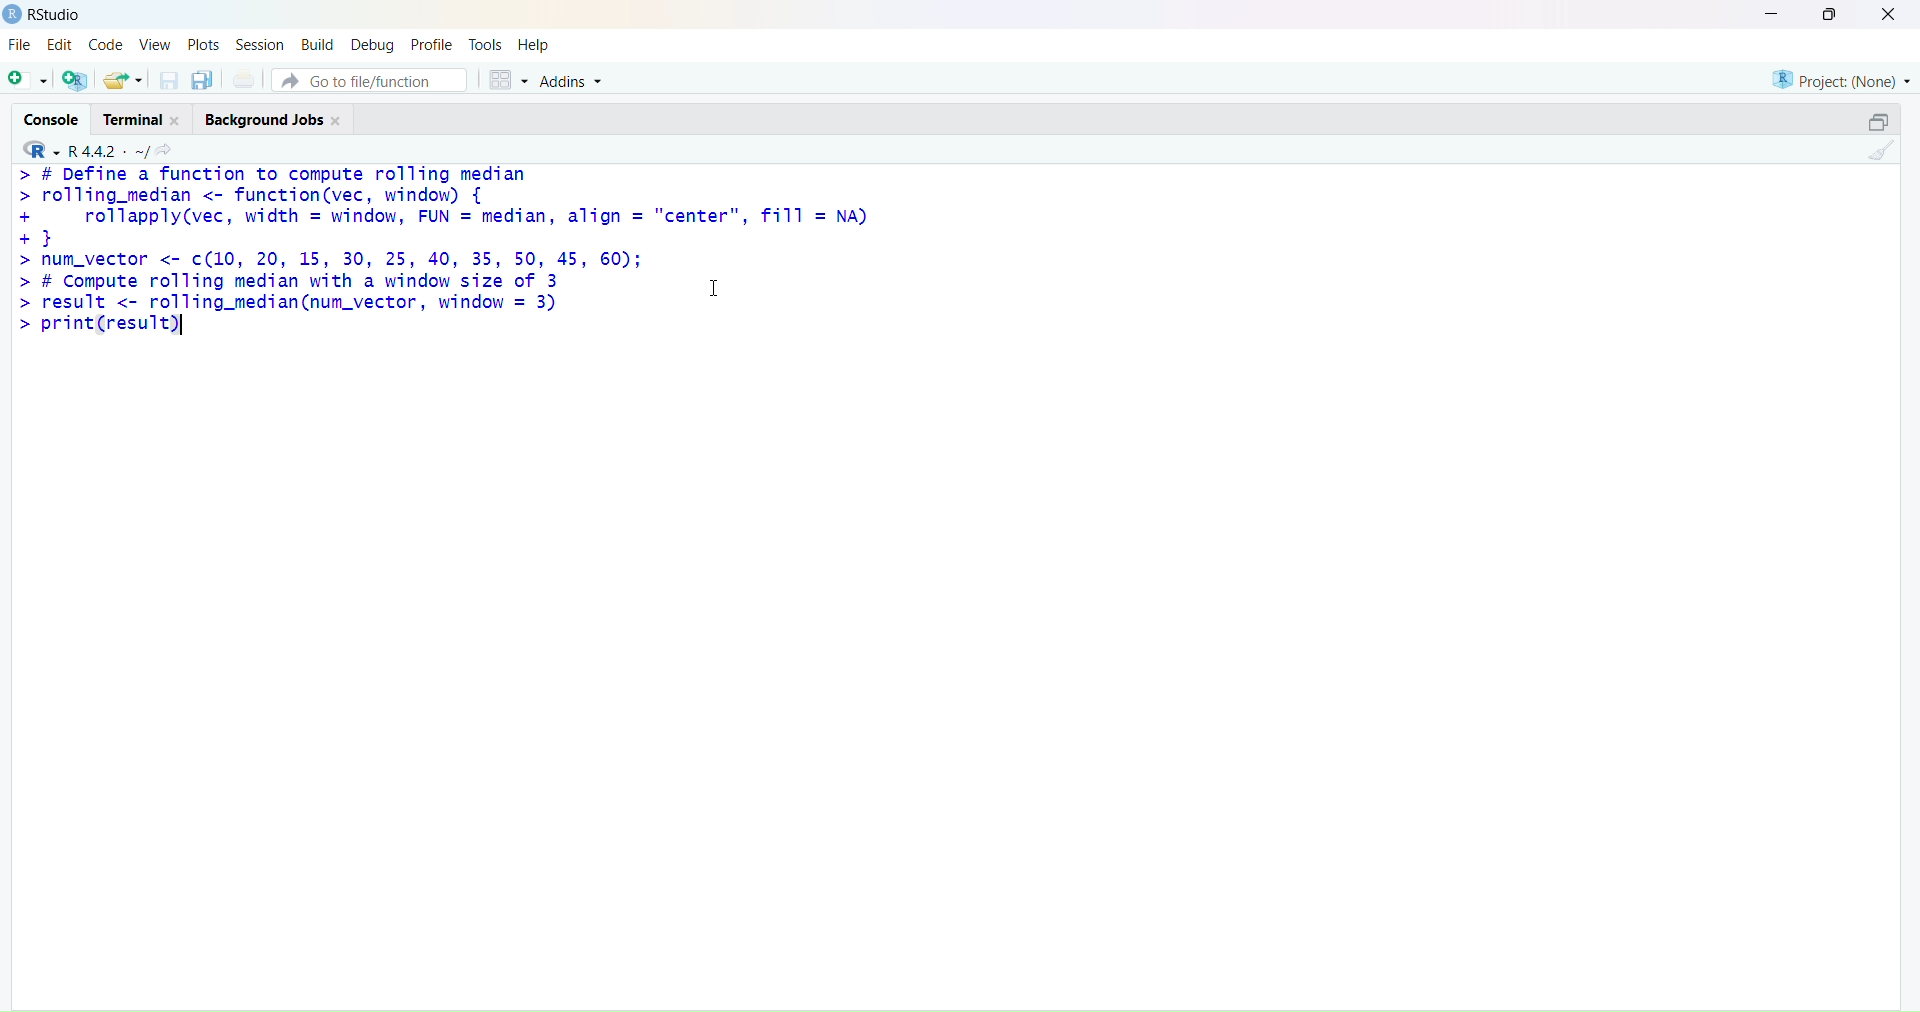 The width and height of the screenshot is (1920, 1012). What do you see at coordinates (716, 287) in the screenshot?
I see `cursor` at bounding box center [716, 287].